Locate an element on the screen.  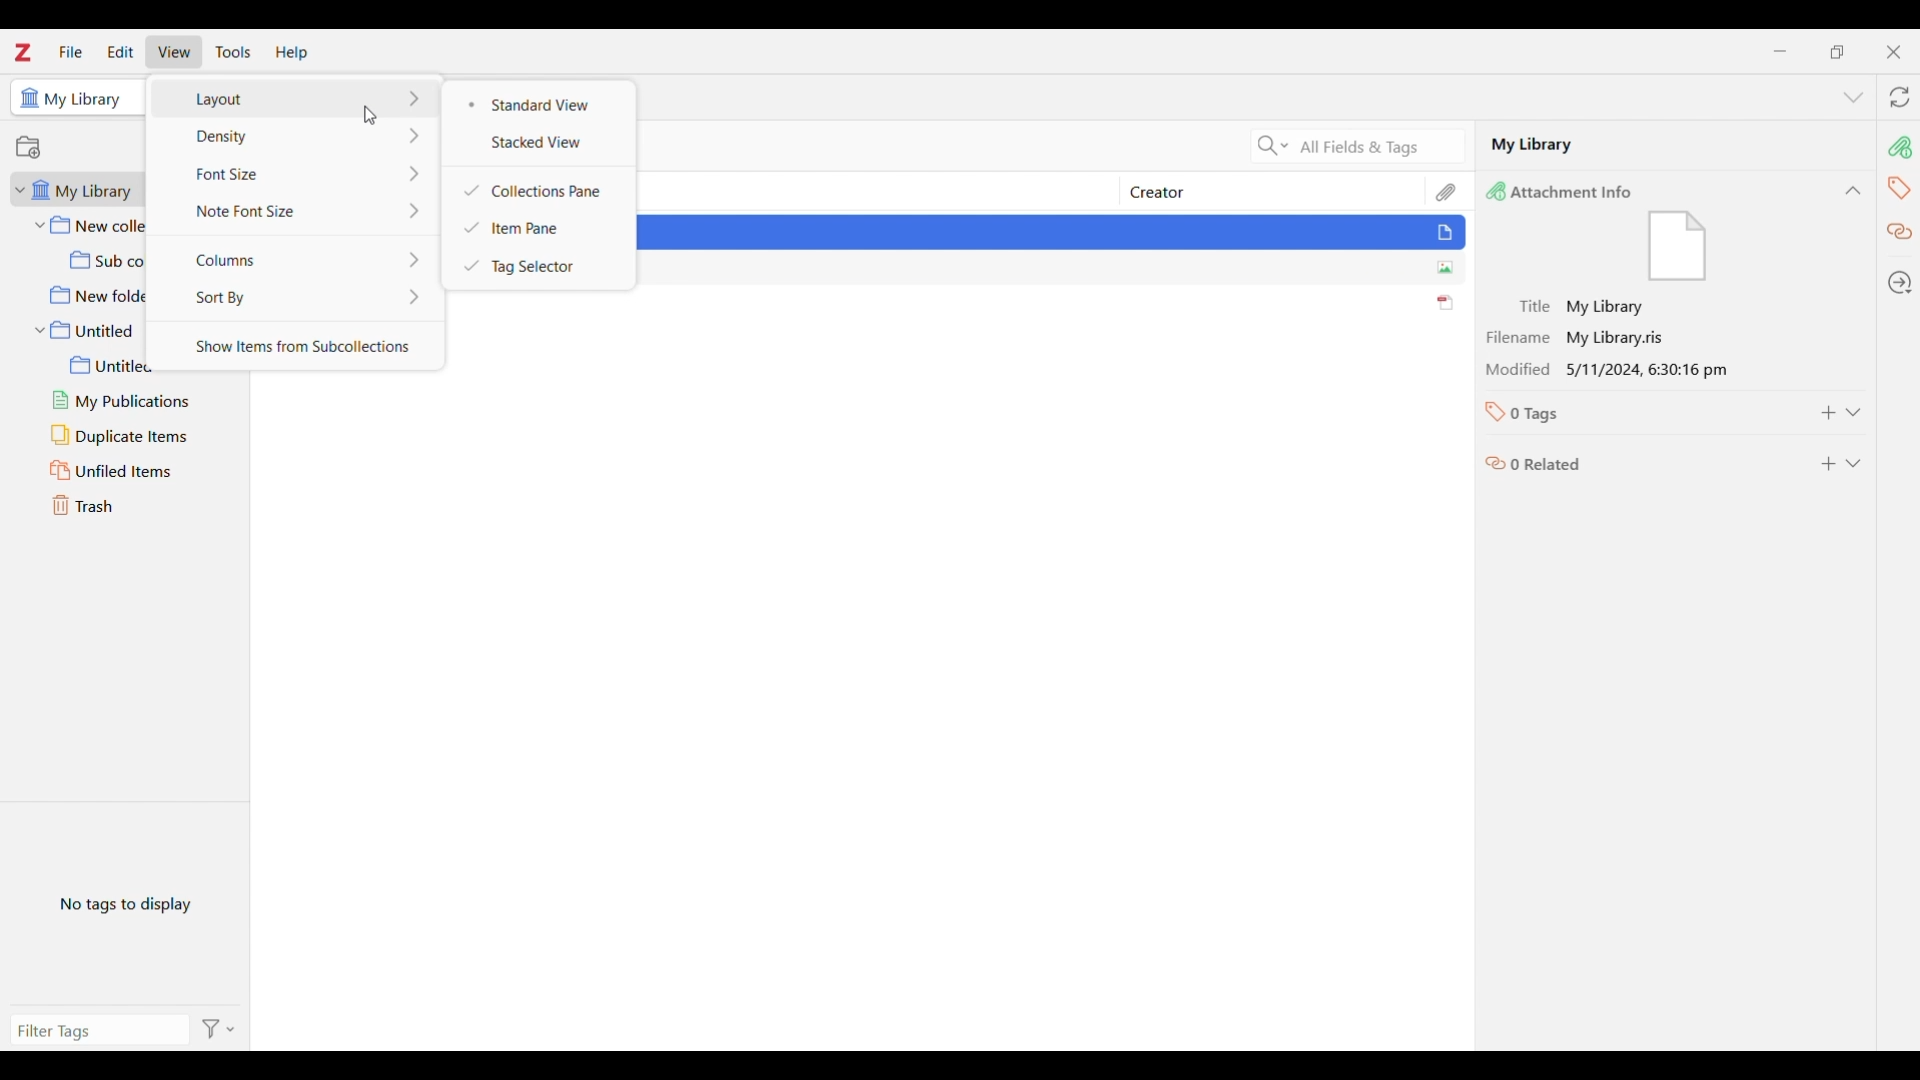
Collections pane checked is located at coordinates (540, 191).